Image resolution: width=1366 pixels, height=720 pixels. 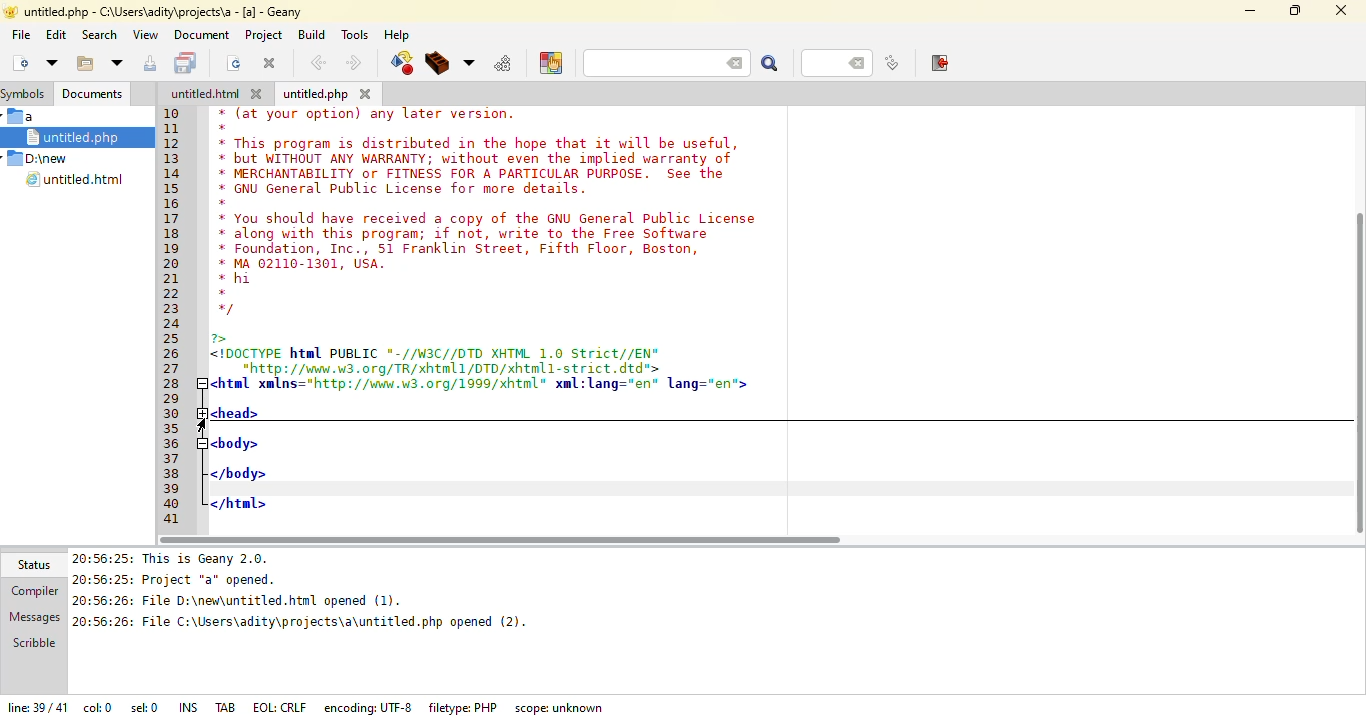 I want to click on build, so click(x=312, y=36).